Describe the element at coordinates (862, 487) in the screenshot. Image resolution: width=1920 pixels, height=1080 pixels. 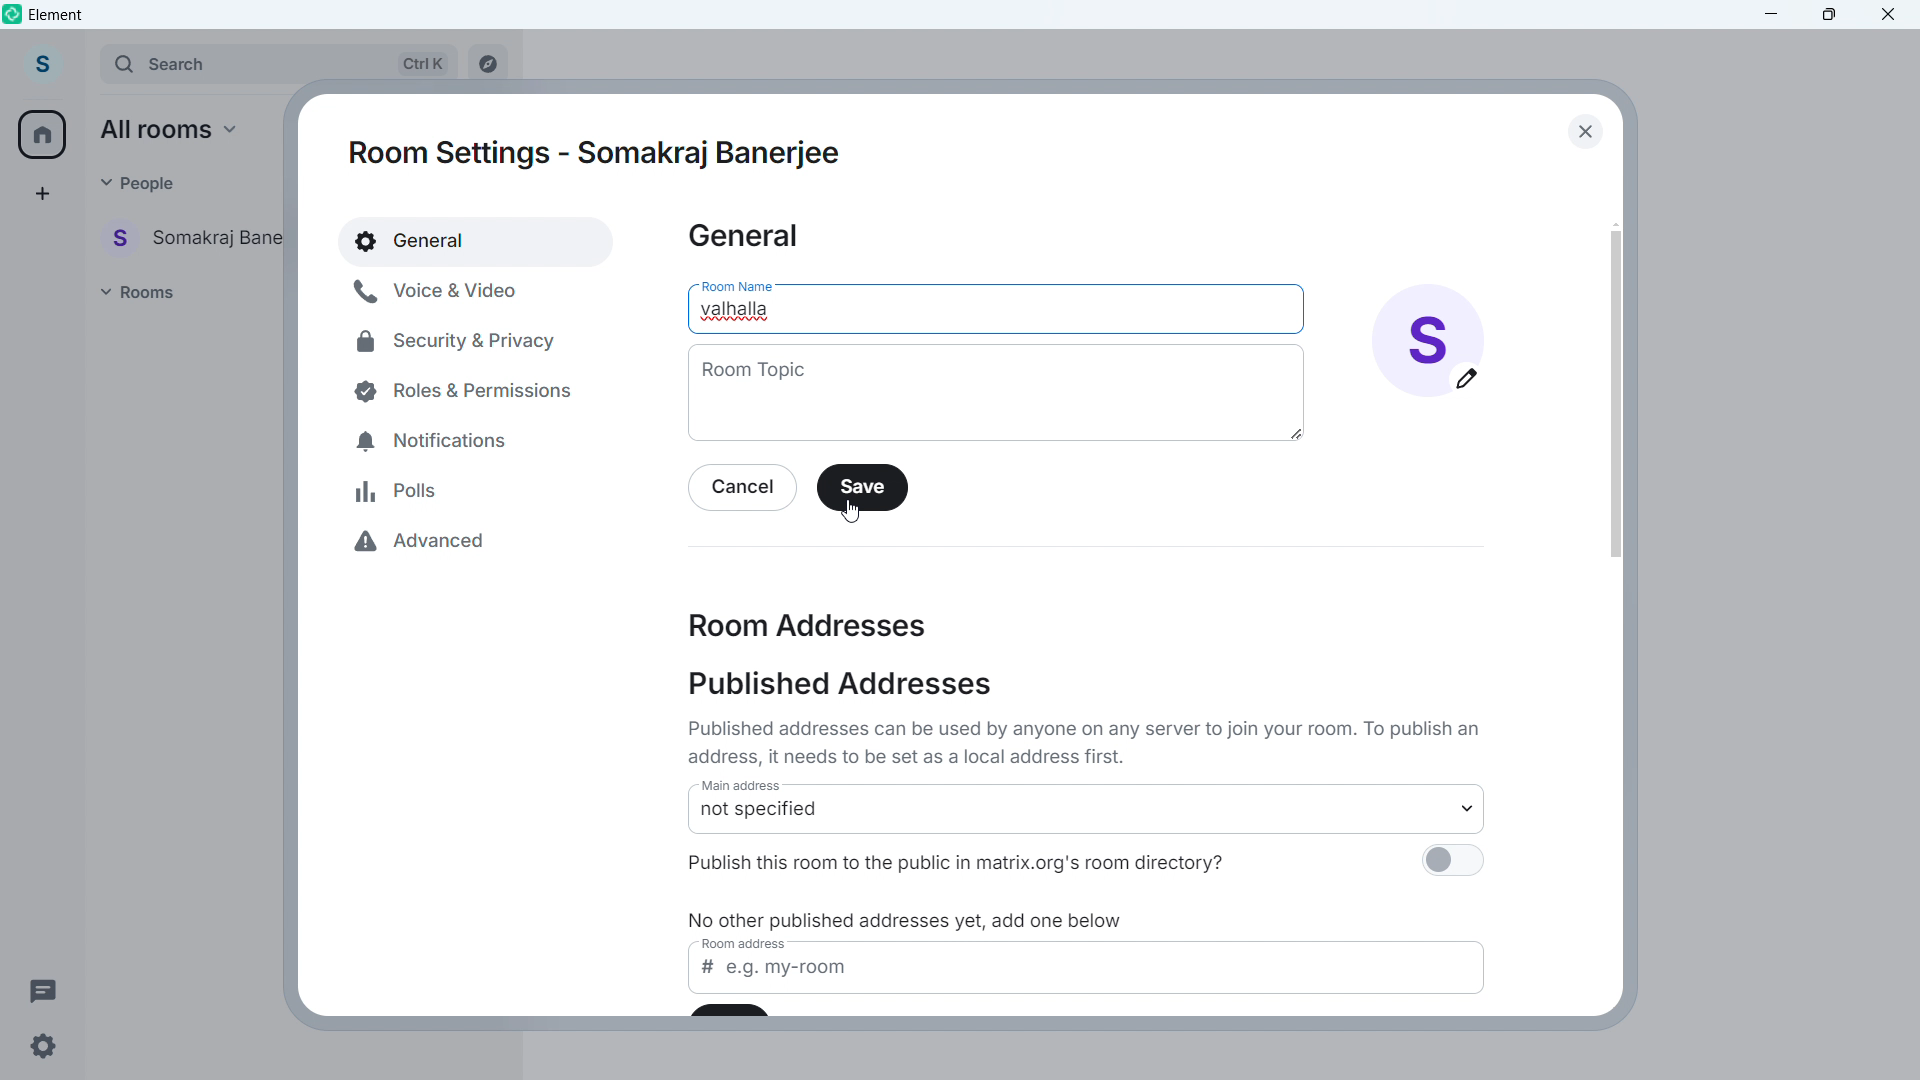
I see `save ` at that location.